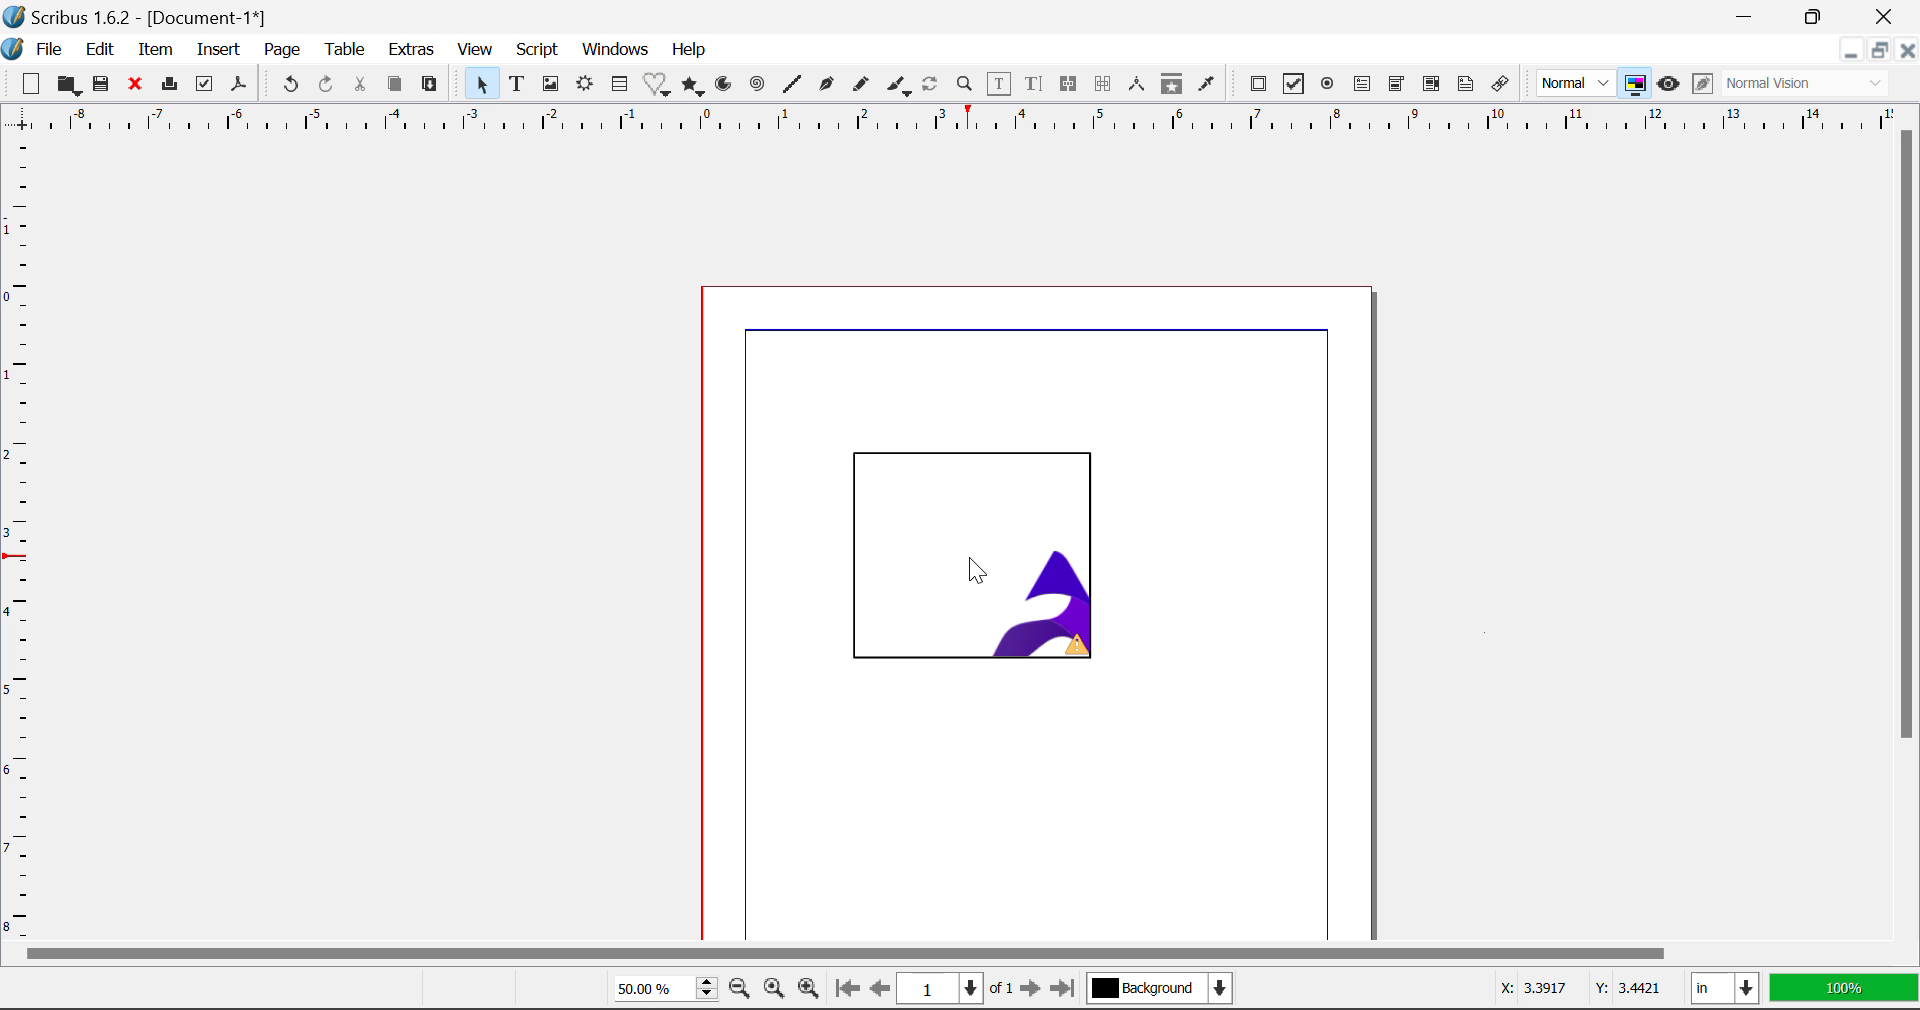  Describe the element at coordinates (617, 48) in the screenshot. I see `Windows` at that location.